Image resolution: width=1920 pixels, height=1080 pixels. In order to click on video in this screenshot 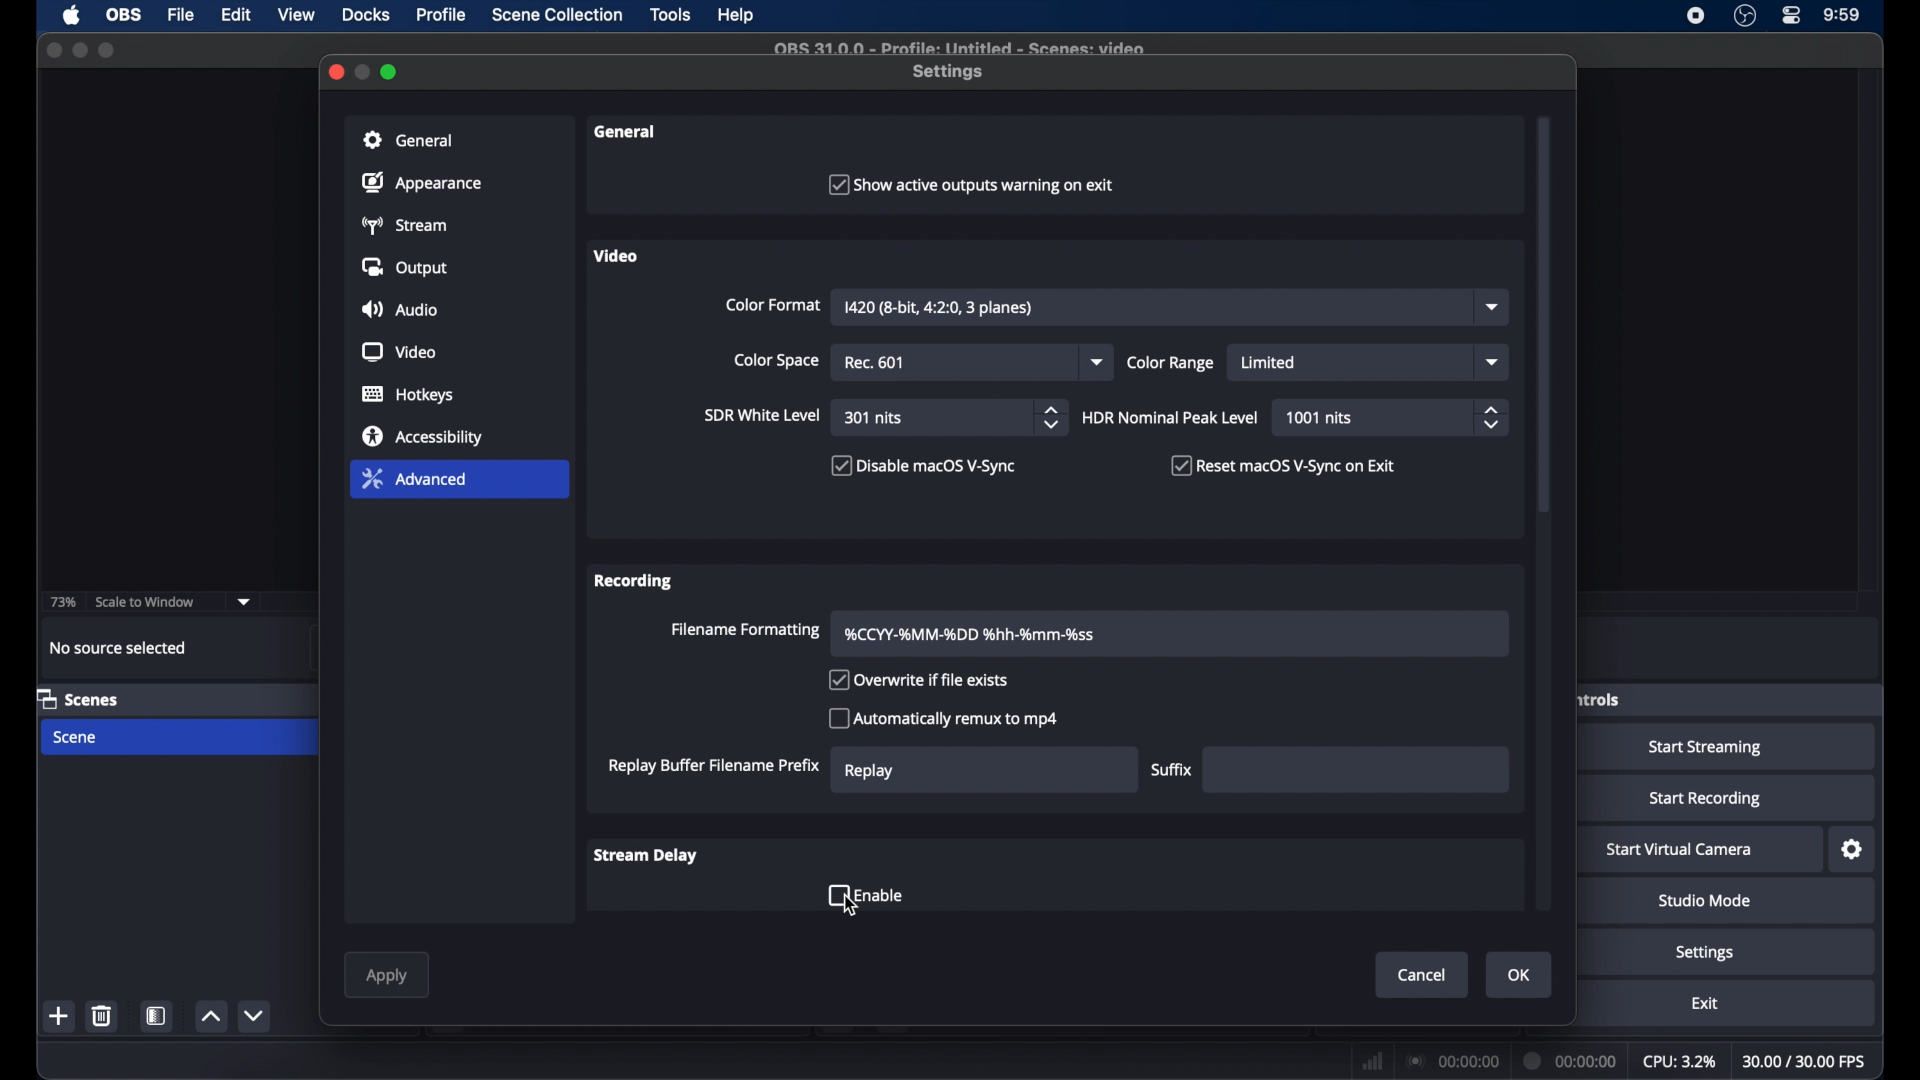, I will do `click(616, 255)`.